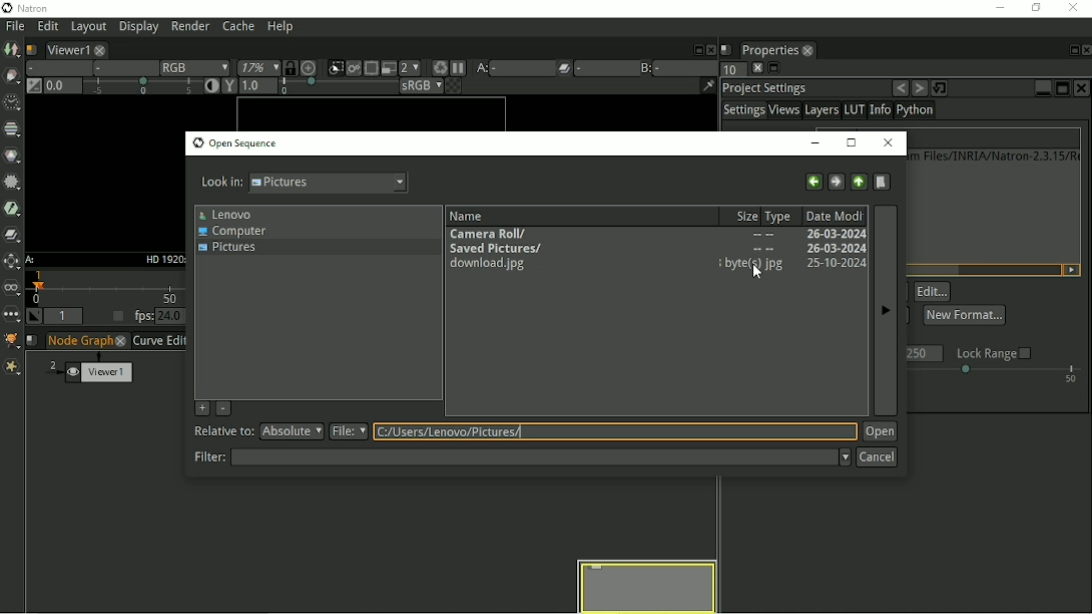 This screenshot has height=614, width=1092. Describe the element at coordinates (160, 316) in the screenshot. I see `fps` at that location.